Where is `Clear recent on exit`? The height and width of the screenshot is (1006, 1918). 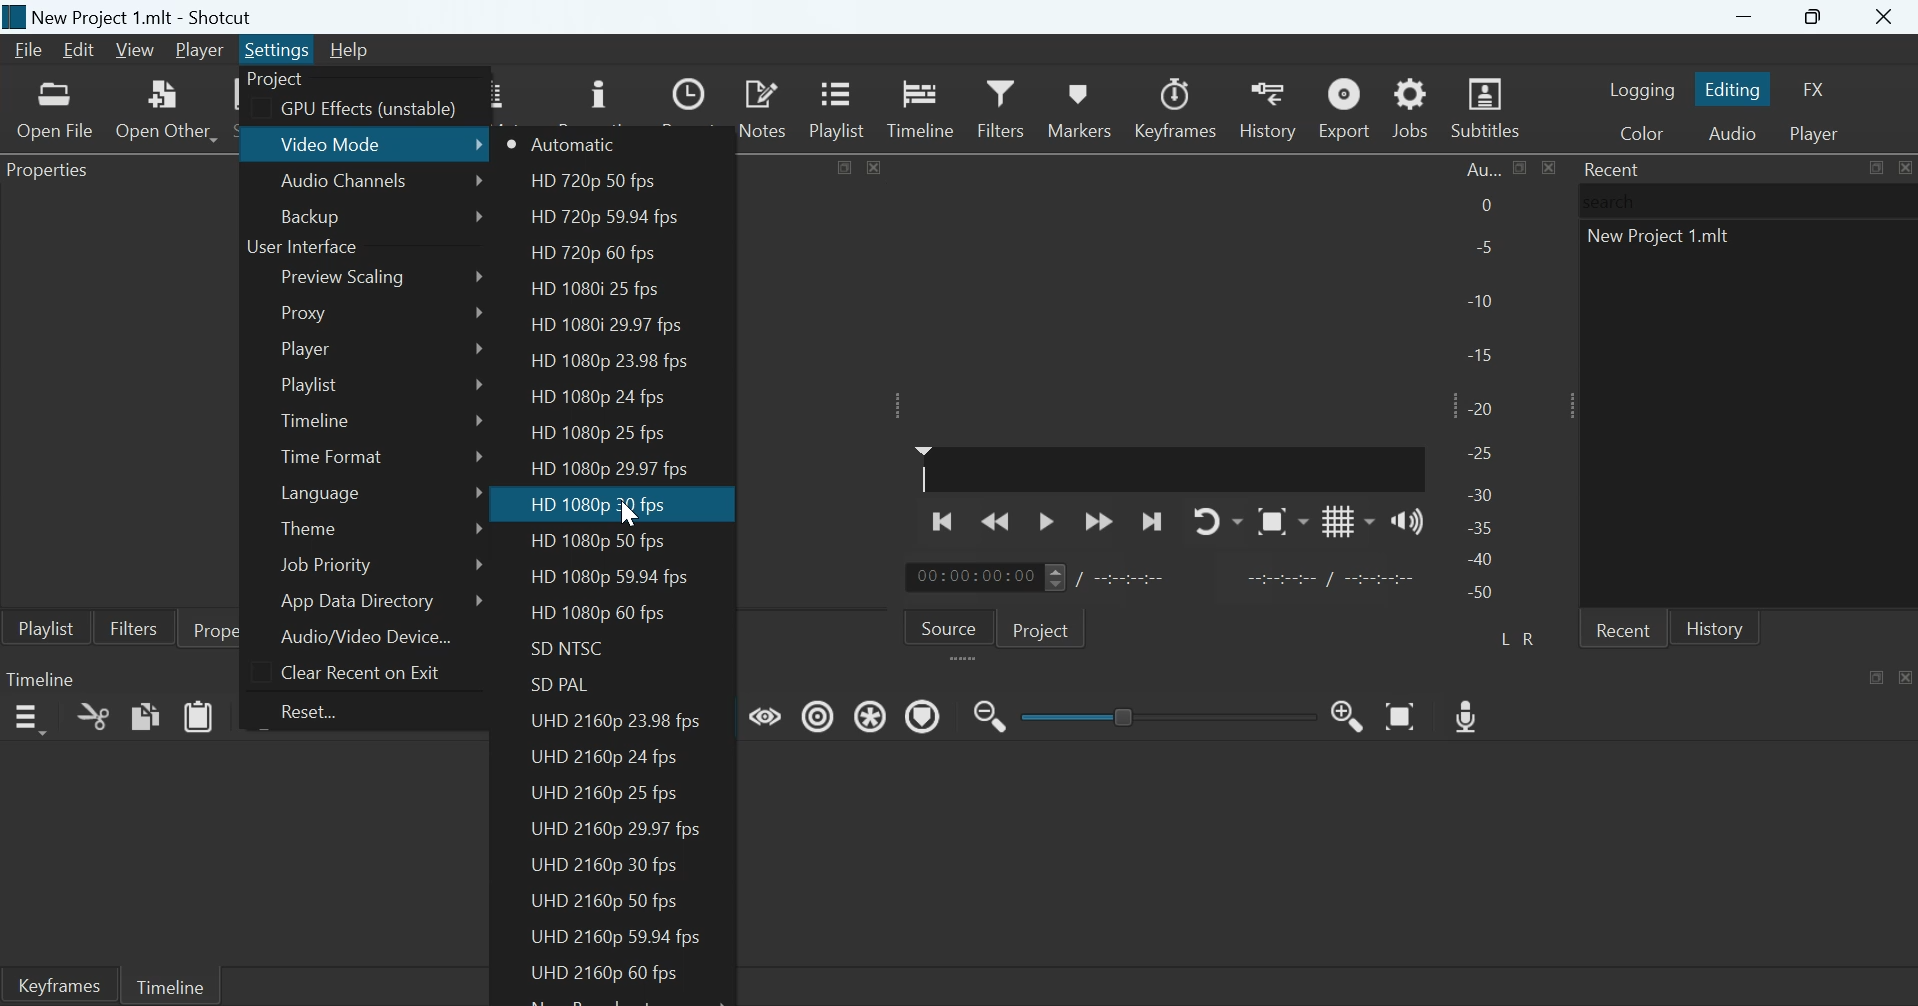
Clear recent on exit is located at coordinates (358, 671).